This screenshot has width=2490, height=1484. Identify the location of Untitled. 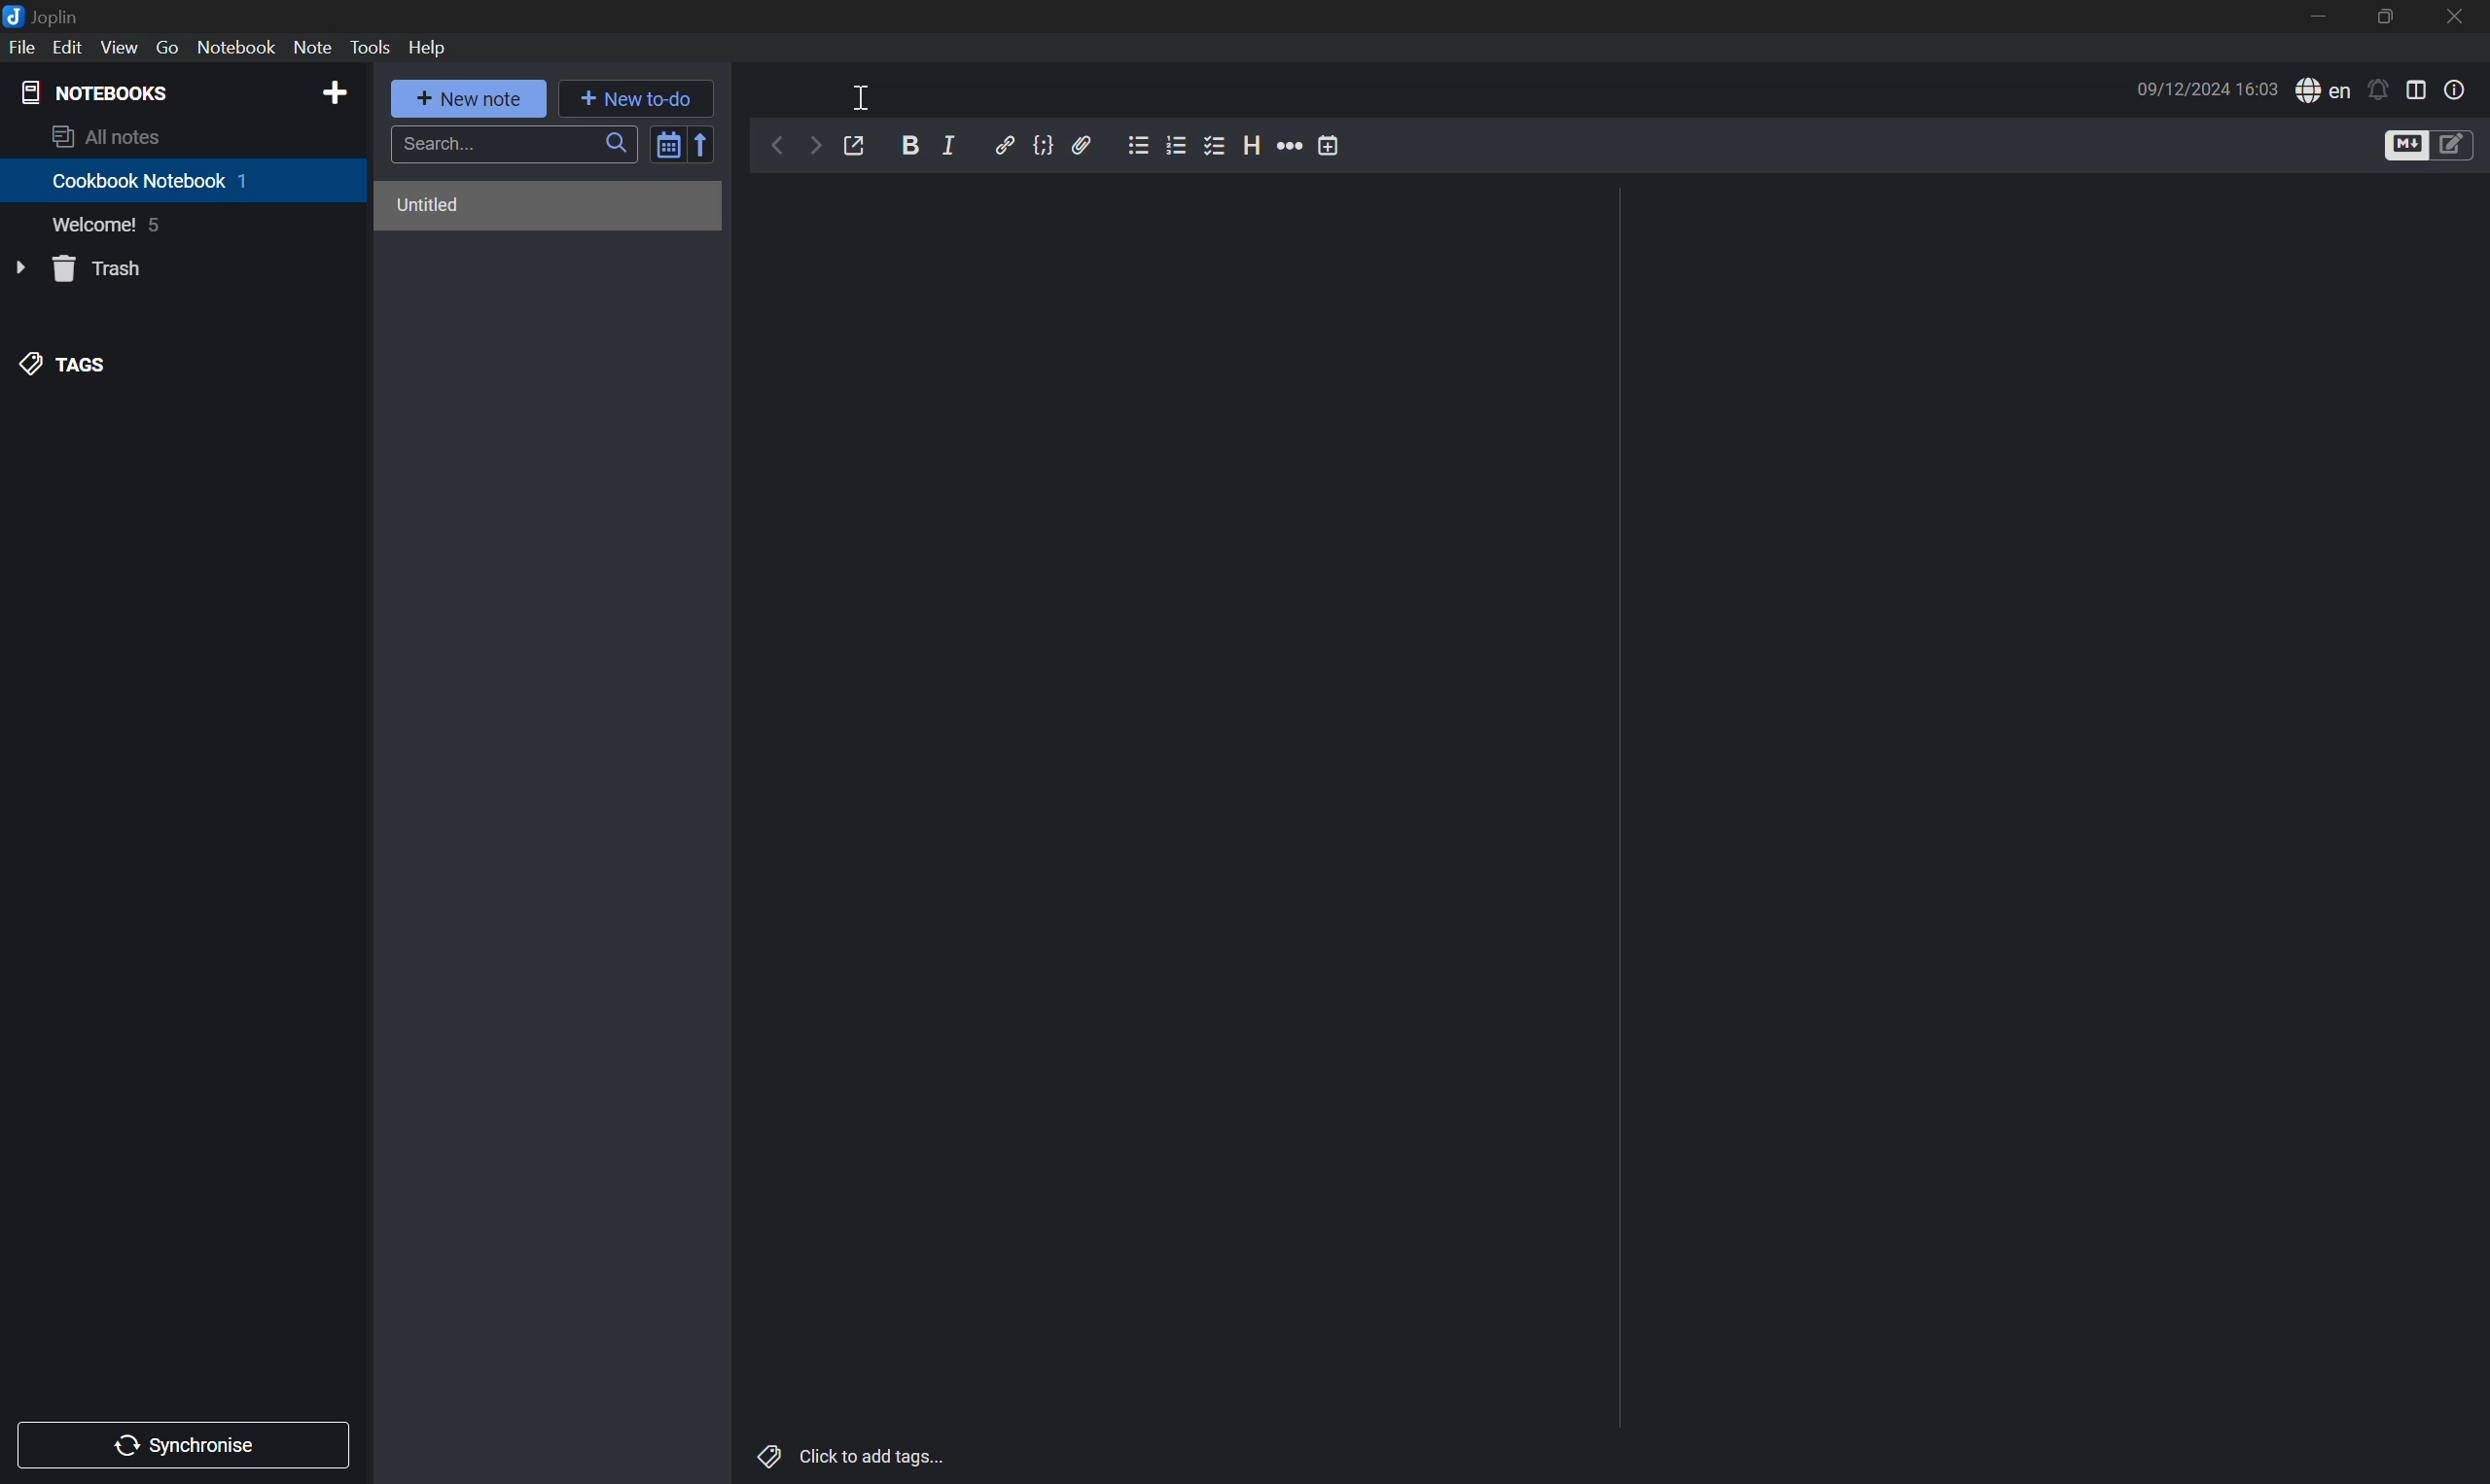
(431, 207).